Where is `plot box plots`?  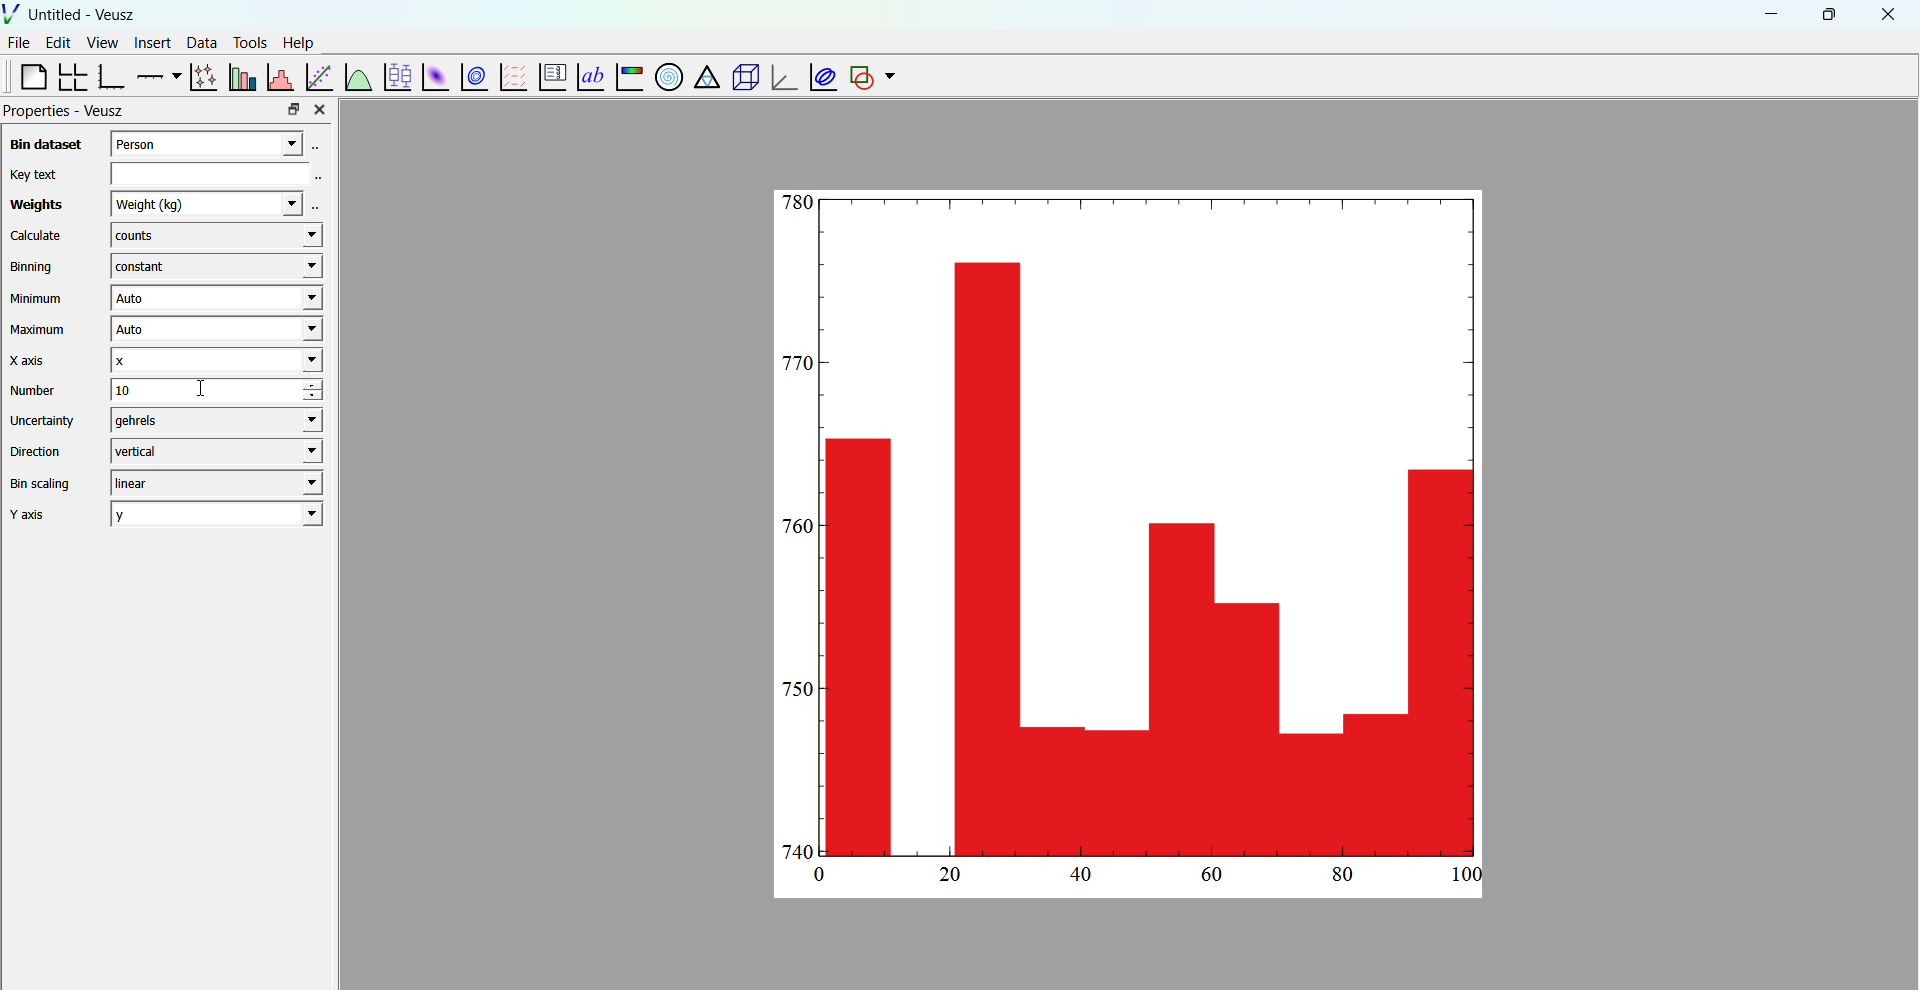
plot box plots is located at coordinates (396, 77).